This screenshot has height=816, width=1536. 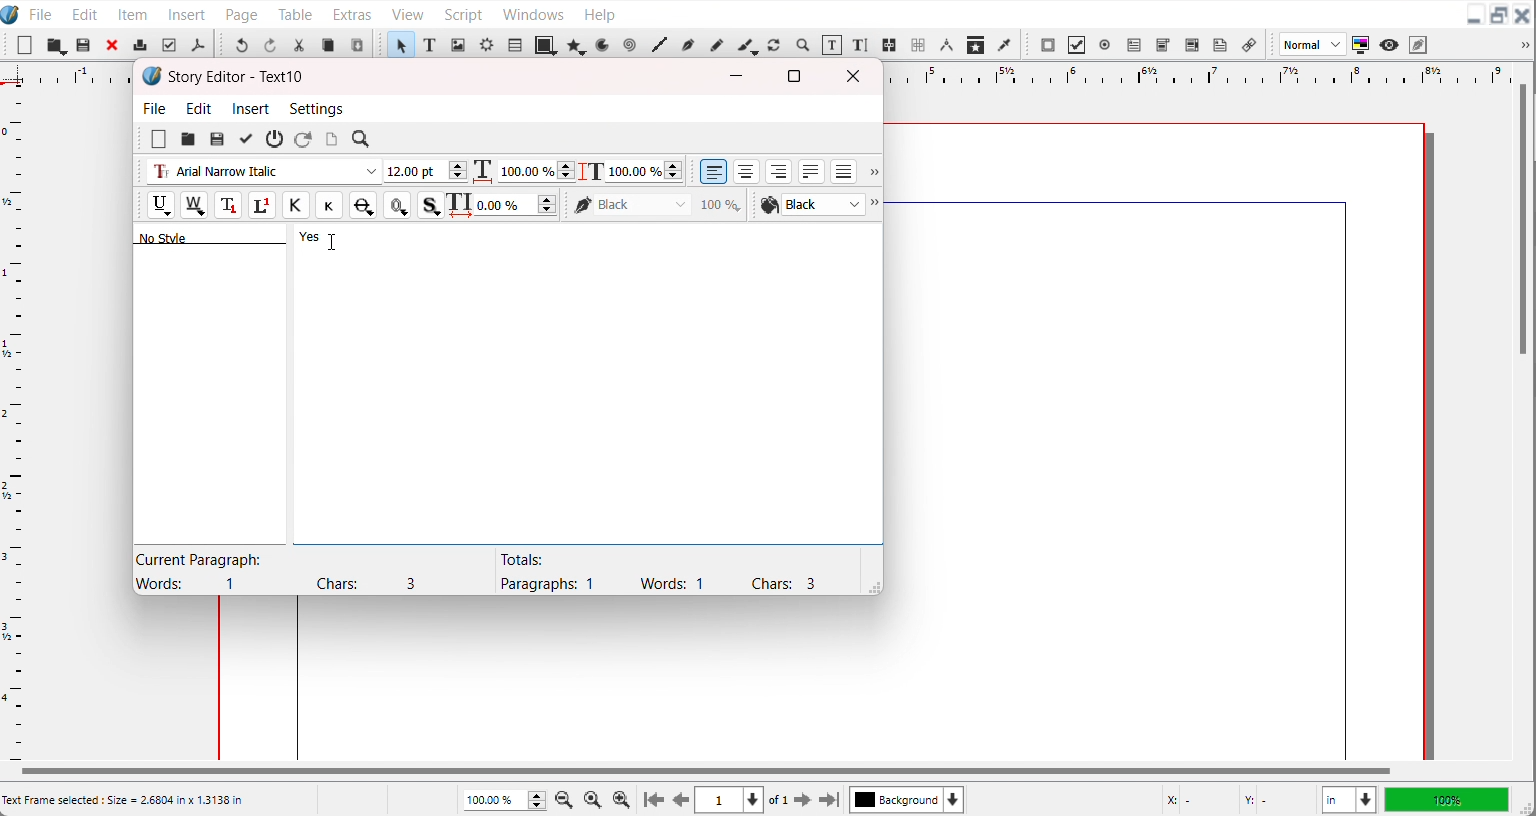 What do you see at coordinates (230, 236) in the screenshot?
I see `Text` at bounding box center [230, 236].